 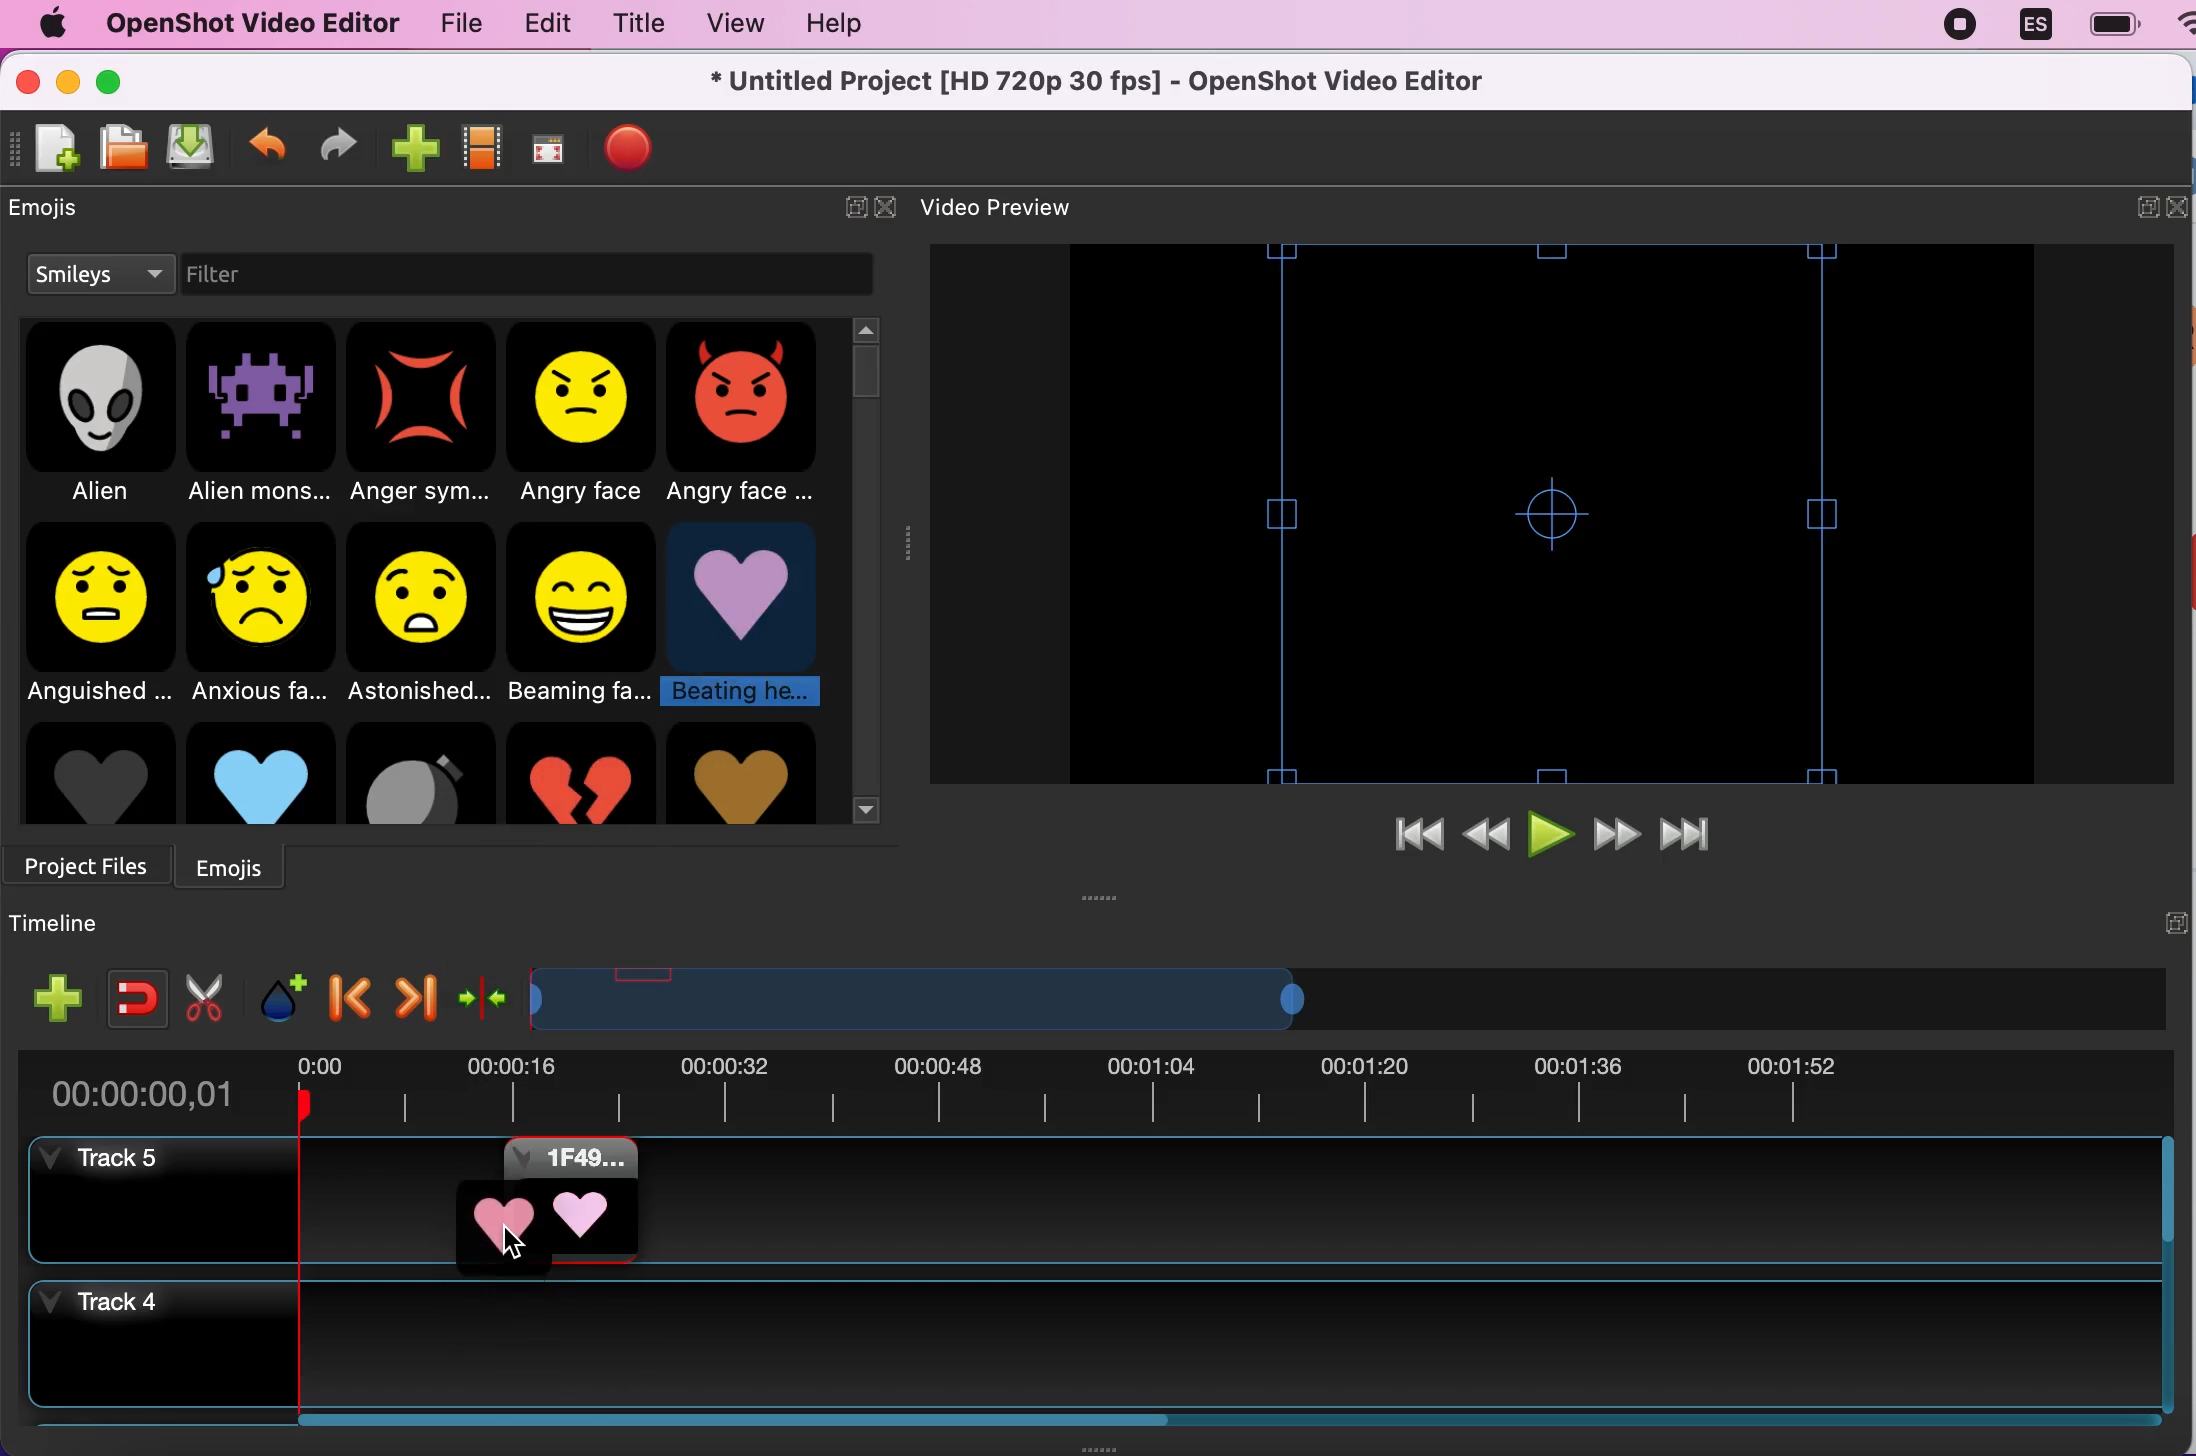 What do you see at coordinates (339, 145) in the screenshot?
I see `redo` at bounding box center [339, 145].